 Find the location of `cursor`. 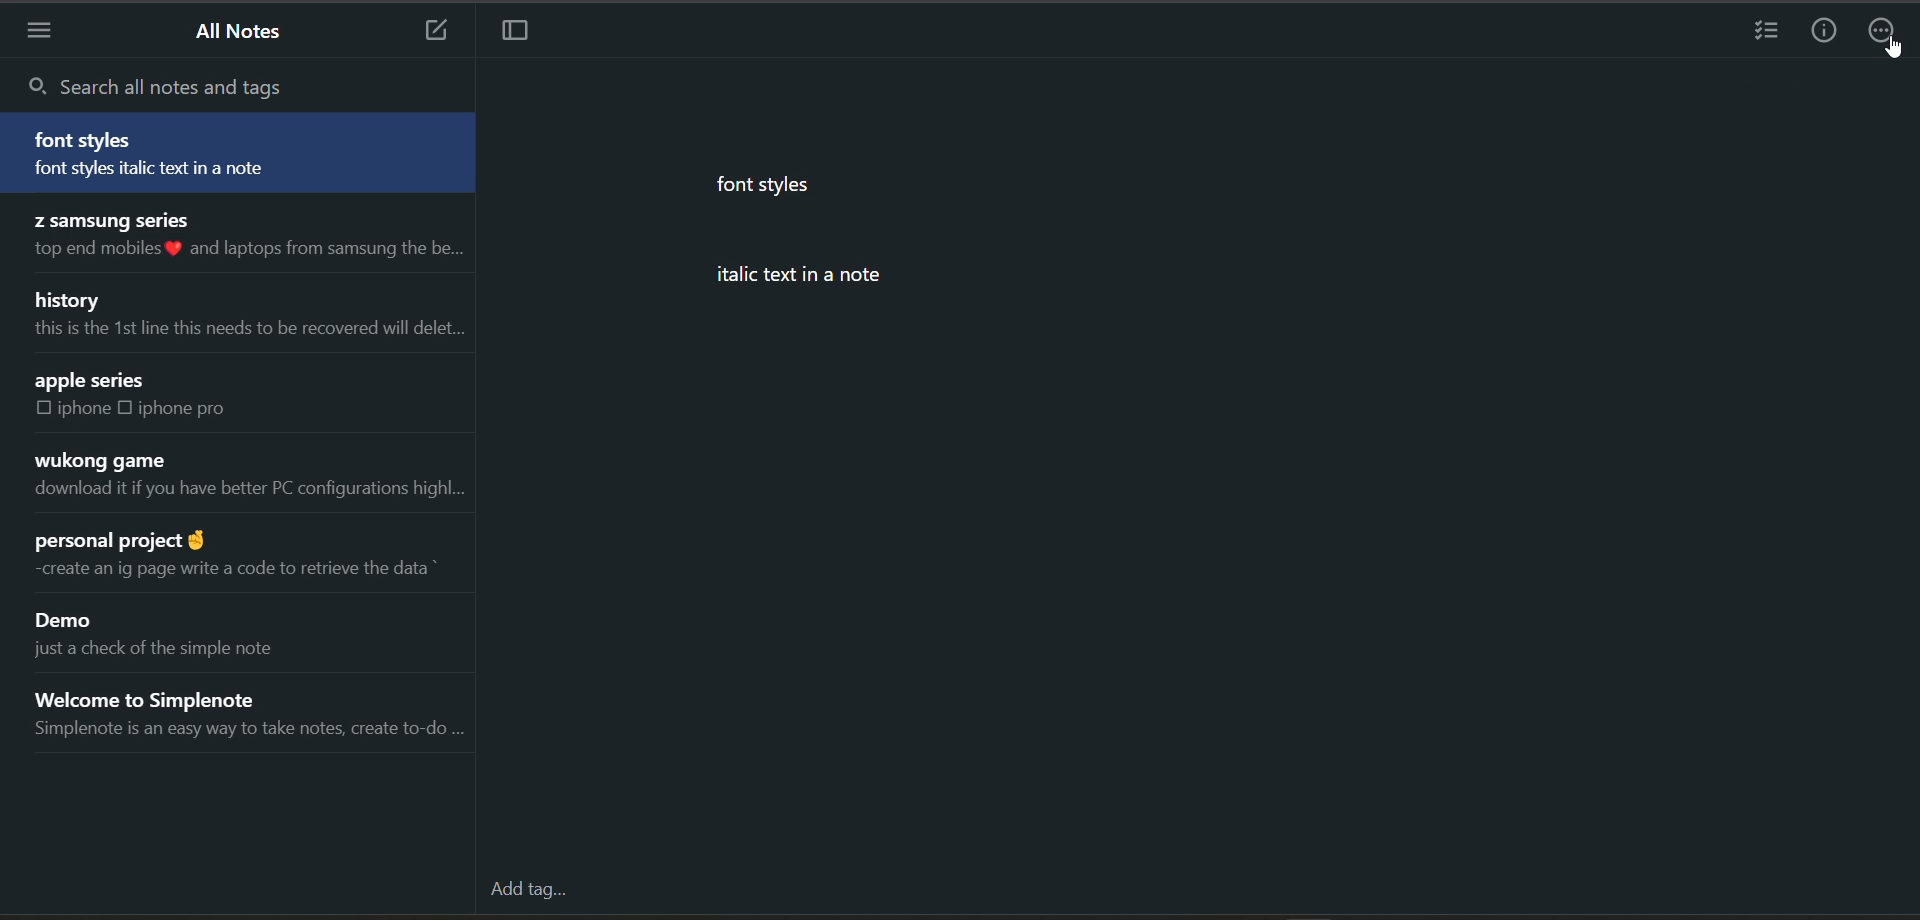

cursor is located at coordinates (1898, 51).